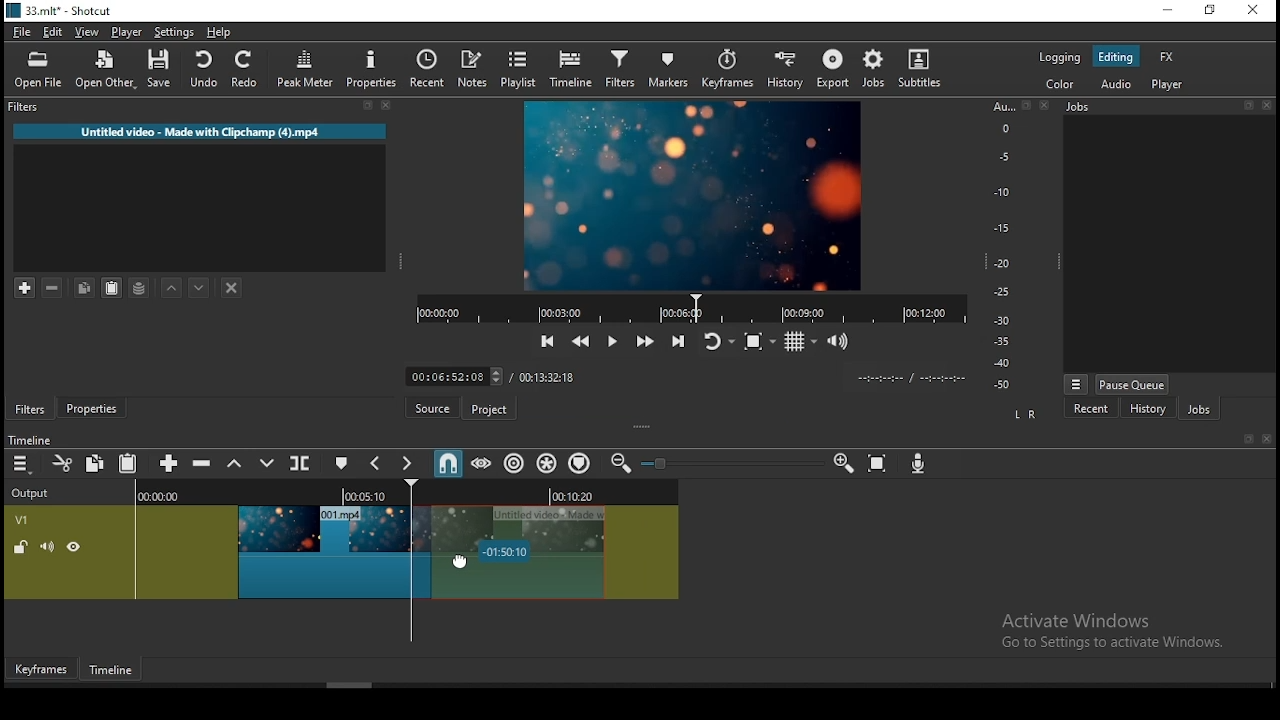 This screenshot has height=720, width=1280. What do you see at coordinates (267, 466) in the screenshot?
I see `overwrite` at bounding box center [267, 466].